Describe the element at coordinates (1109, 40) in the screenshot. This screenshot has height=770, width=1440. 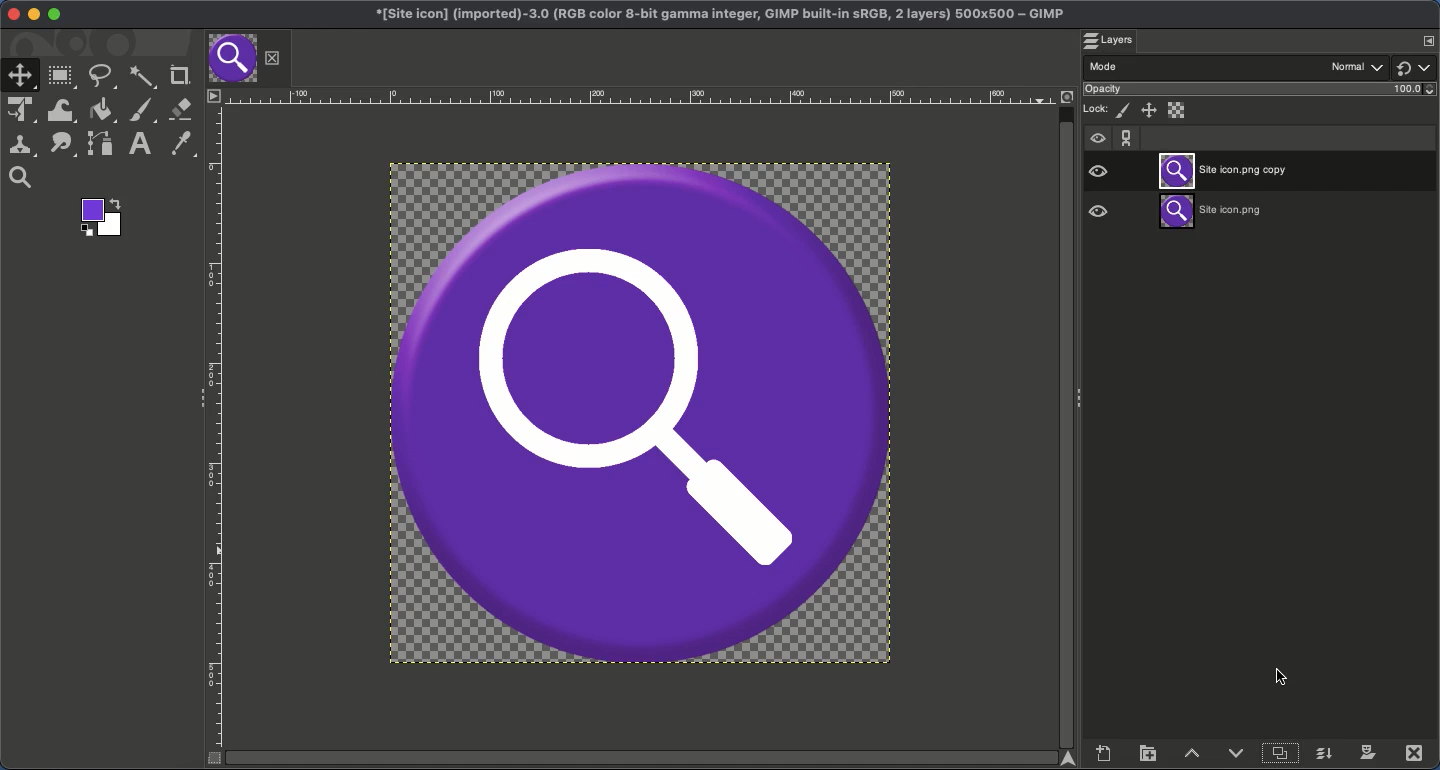
I see `Layers` at that location.